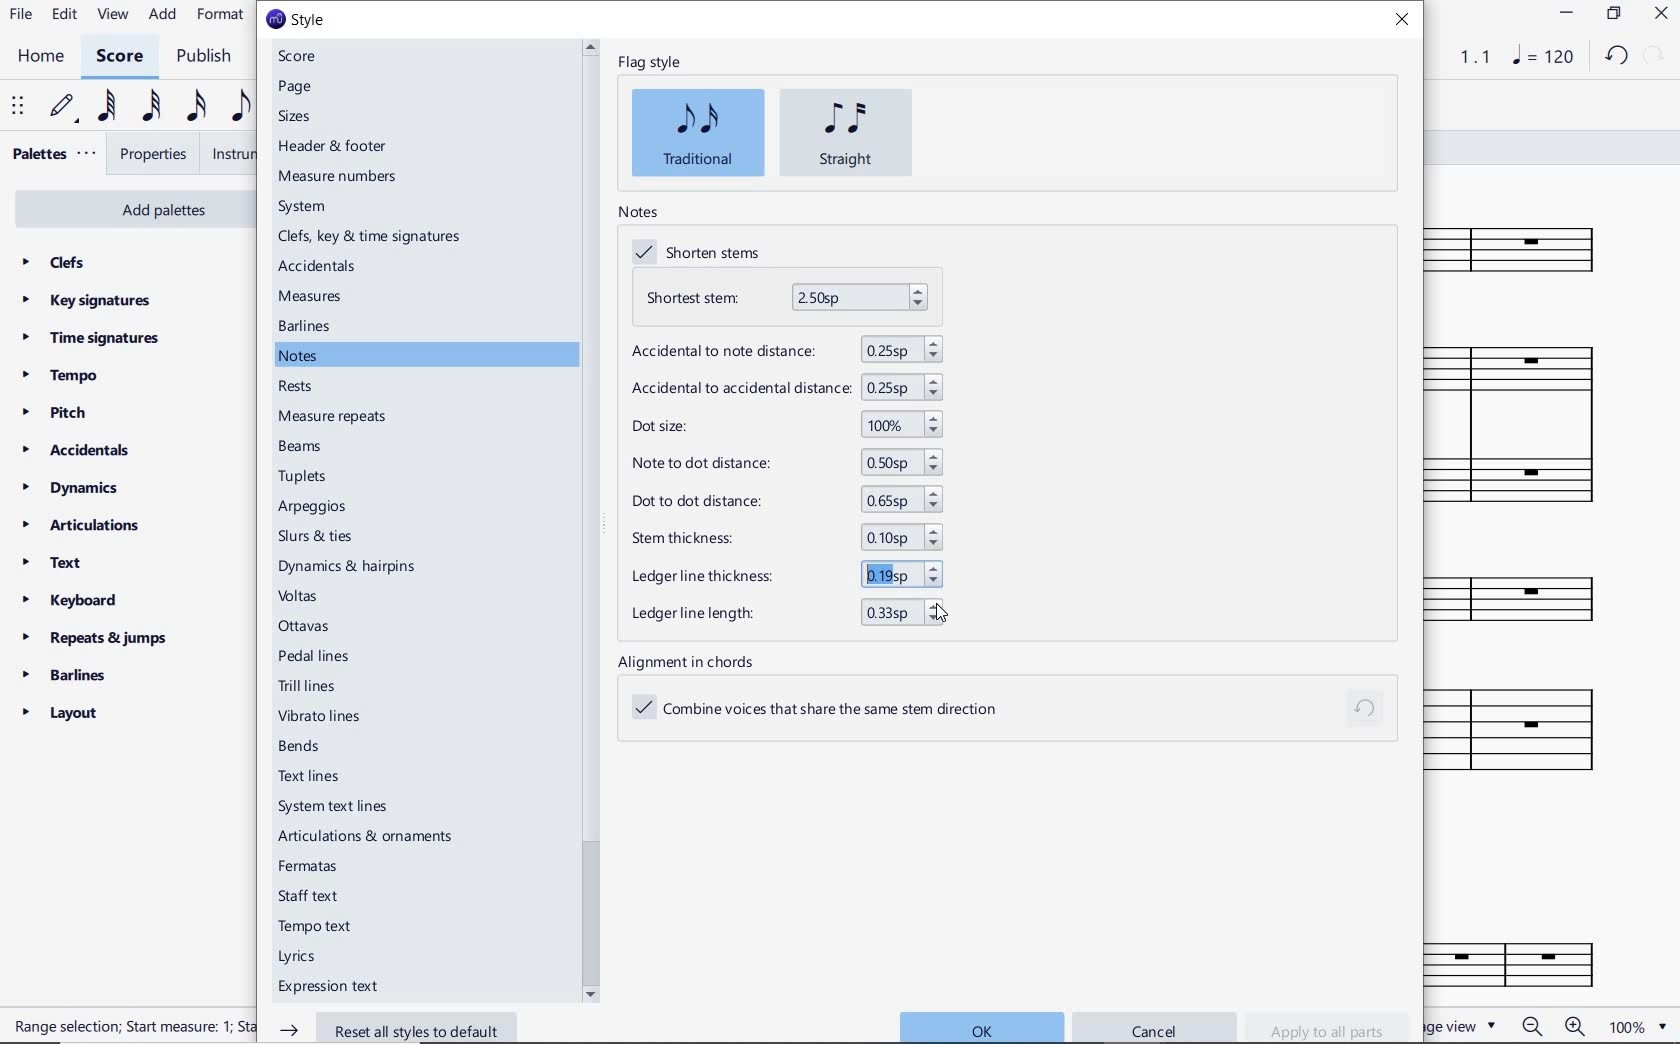 The image size is (1680, 1044). Describe the element at coordinates (64, 110) in the screenshot. I see `default (step time)` at that location.